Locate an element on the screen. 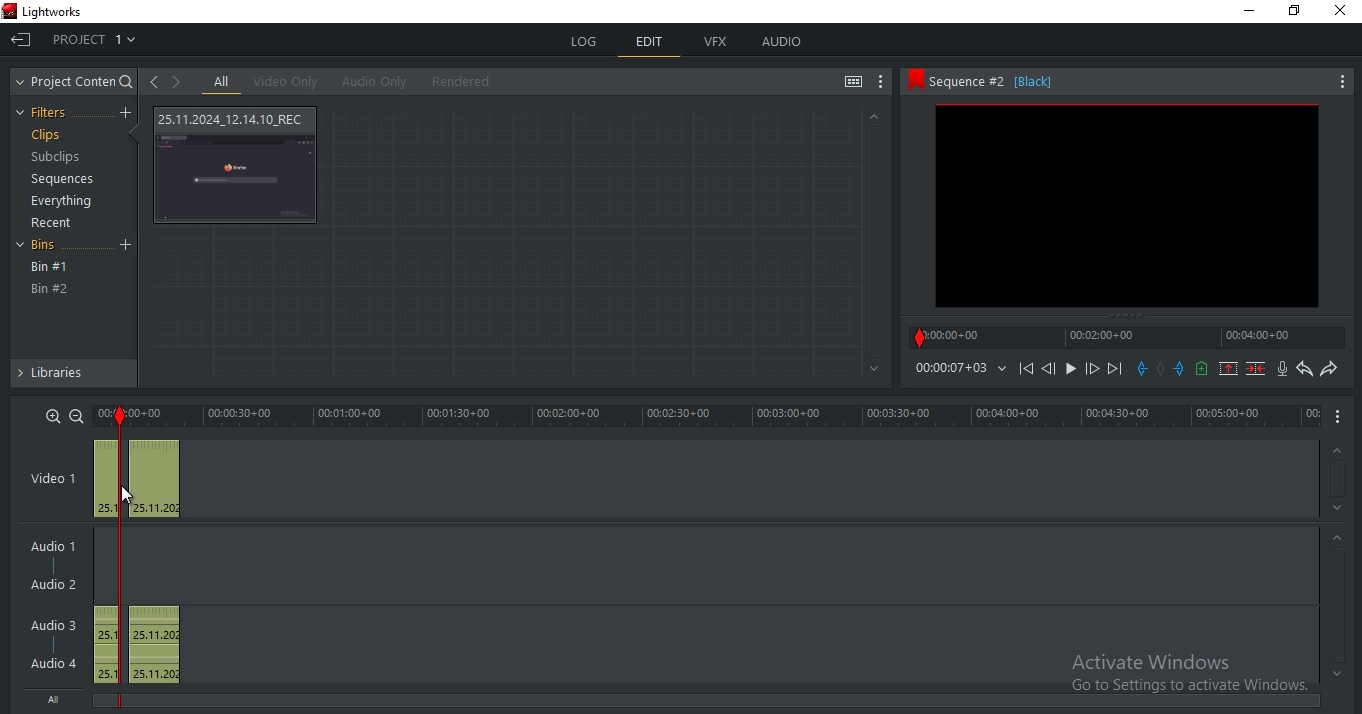  recent is located at coordinates (54, 223).